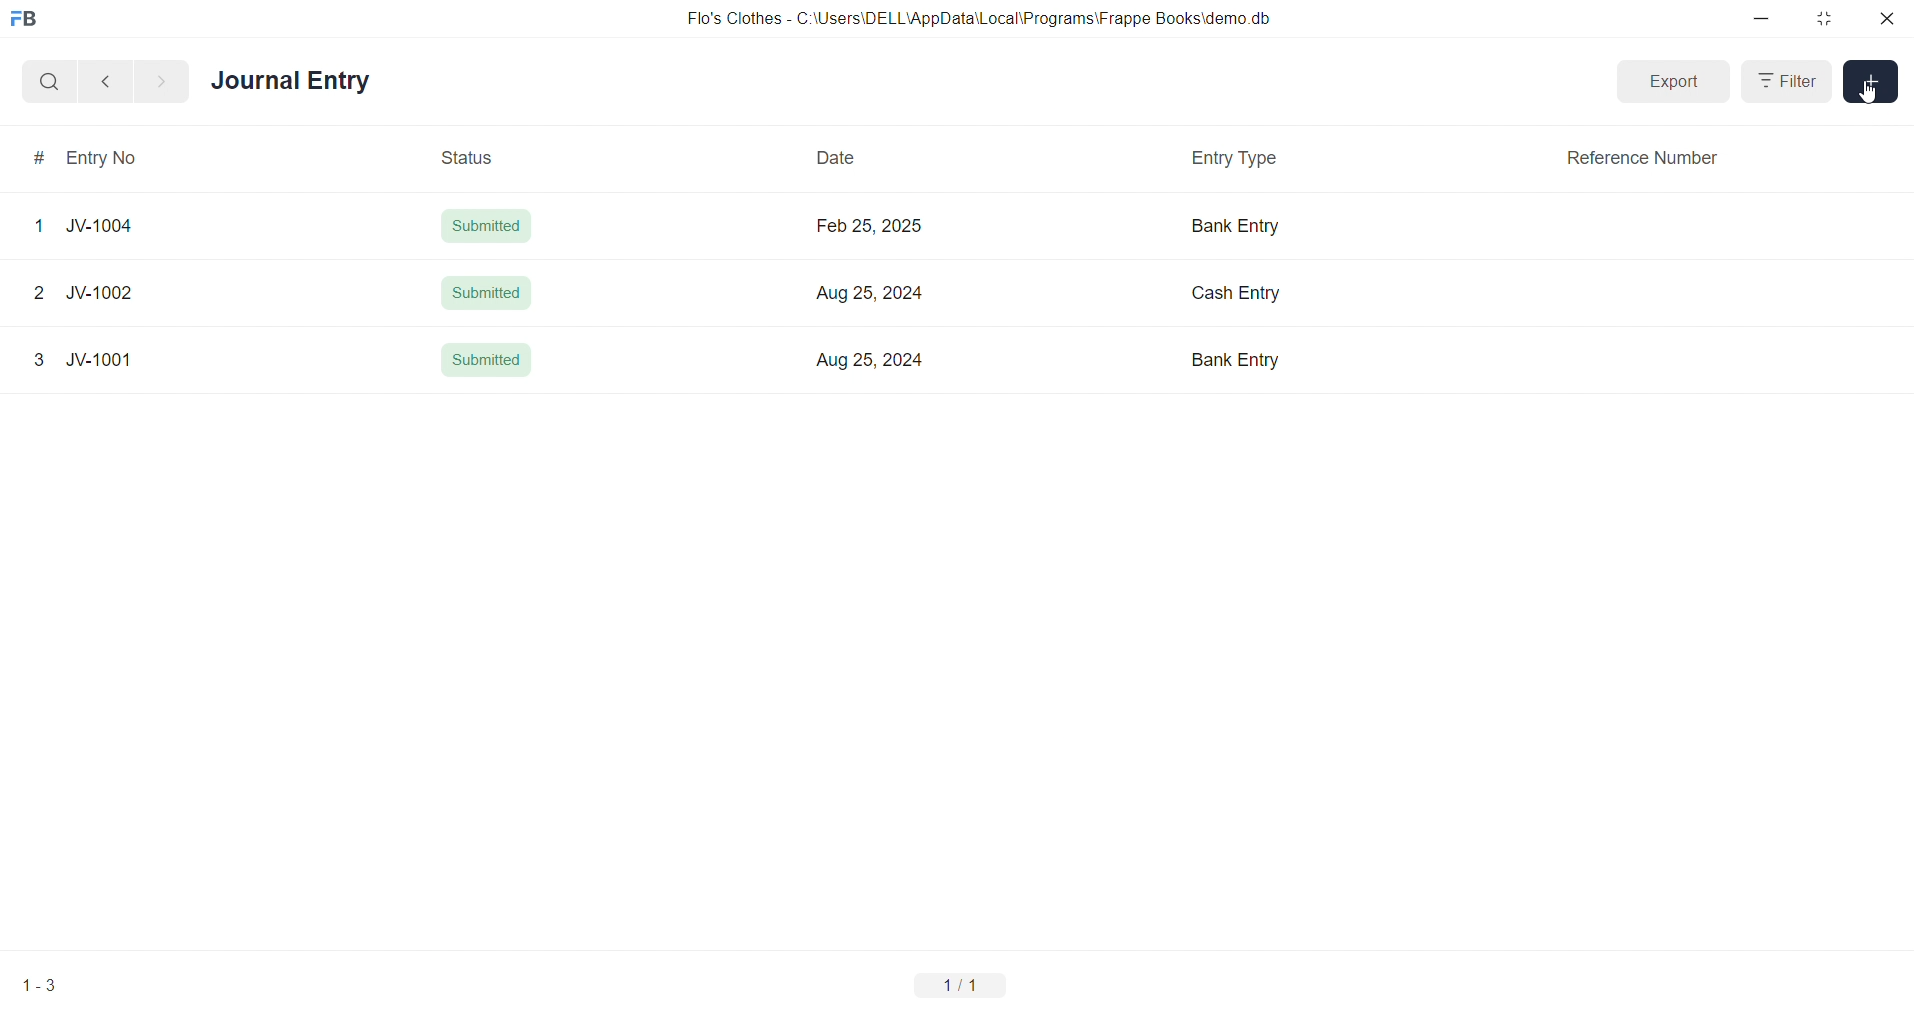 Image resolution: width=1914 pixels, height=1020 pixels. Describe the element at coordinates (99, 224) in the screenshot. I see `JV-1004` at that location.